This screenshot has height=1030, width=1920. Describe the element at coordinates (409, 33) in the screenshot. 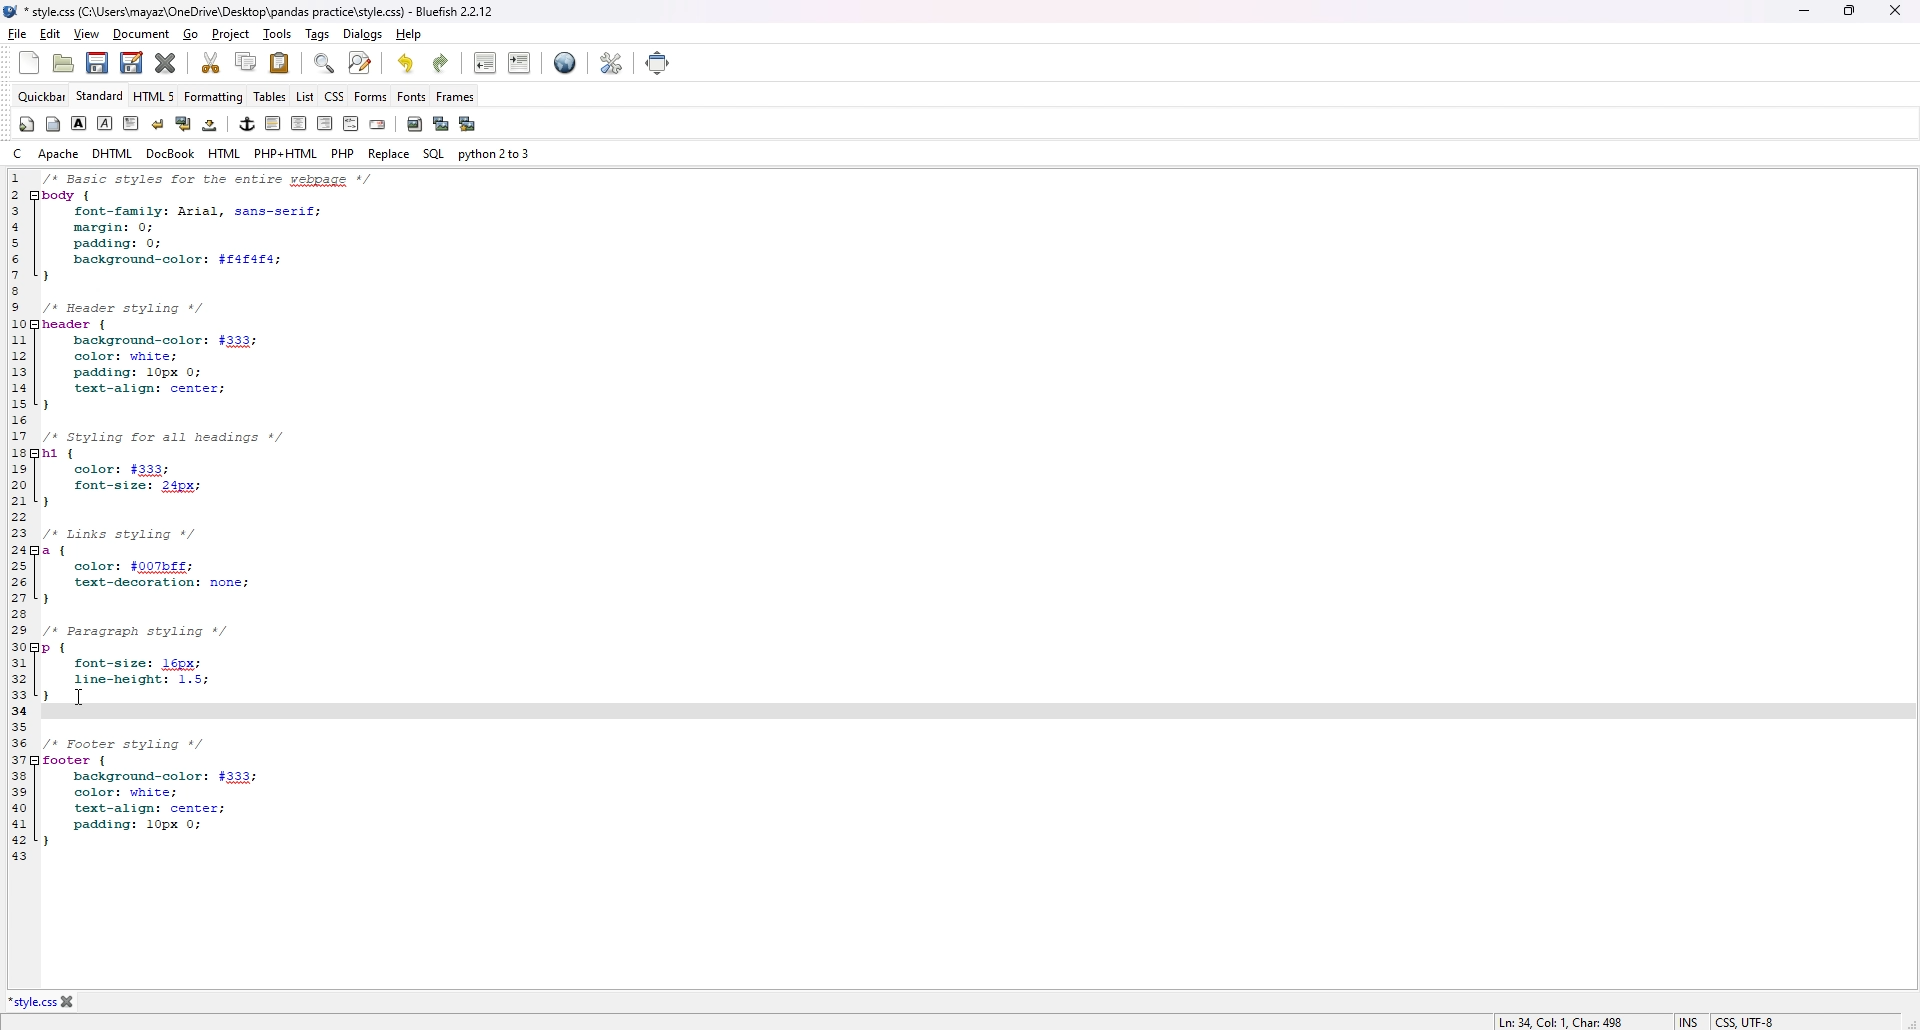

I see `help` at that location.